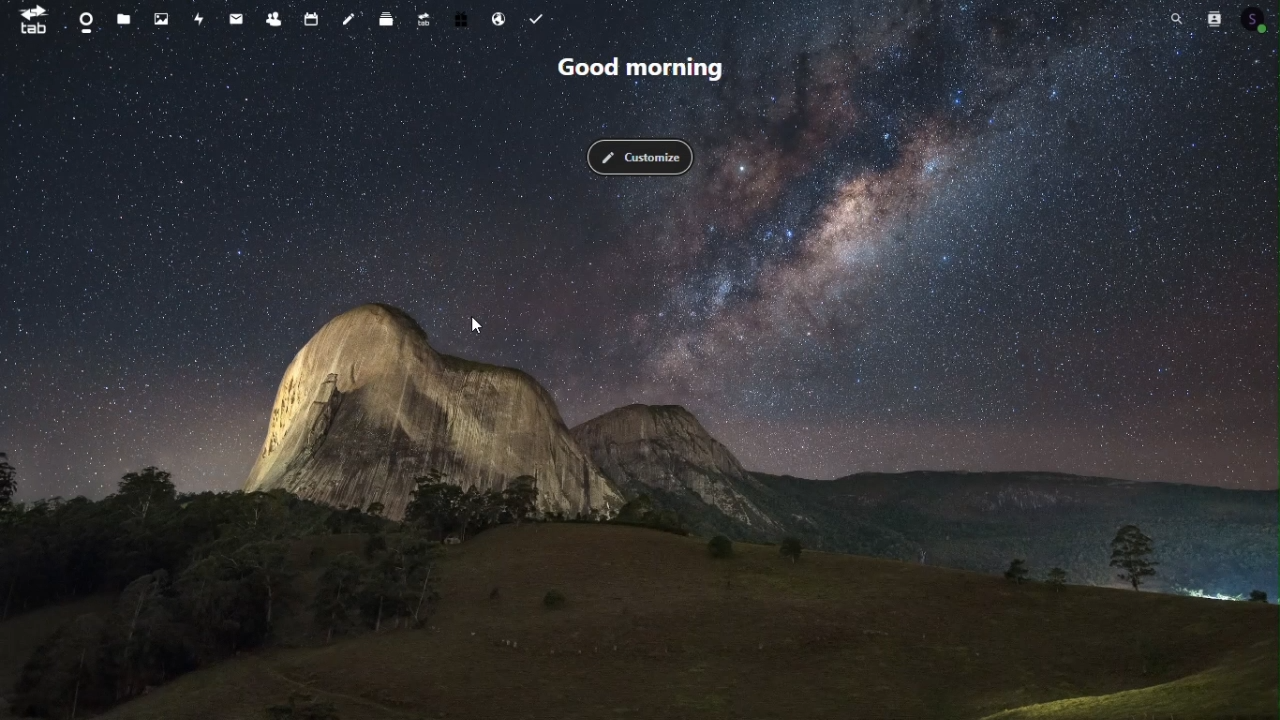 Image resolution: width=1280 pixels, height=720 pixels. Describe the element at coordinates (536, 16) in the screenshot. I see `Tasks` at that location.